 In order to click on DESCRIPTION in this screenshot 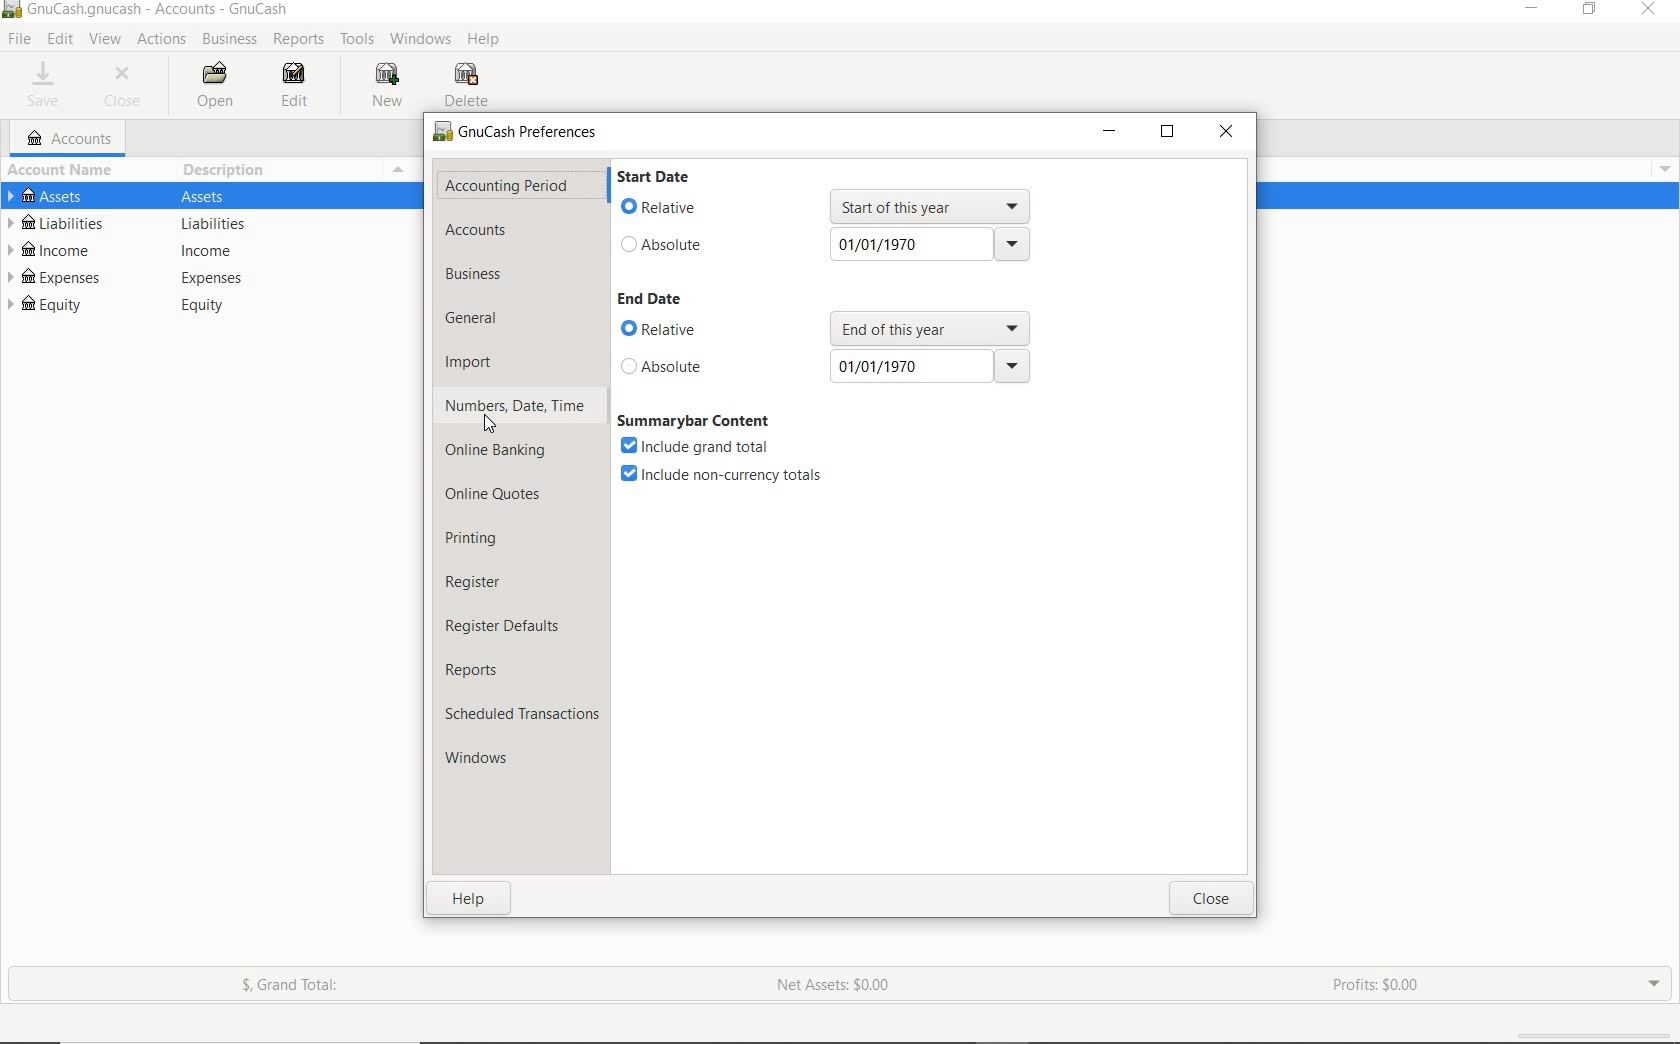, I will do `click(227, 169)`.